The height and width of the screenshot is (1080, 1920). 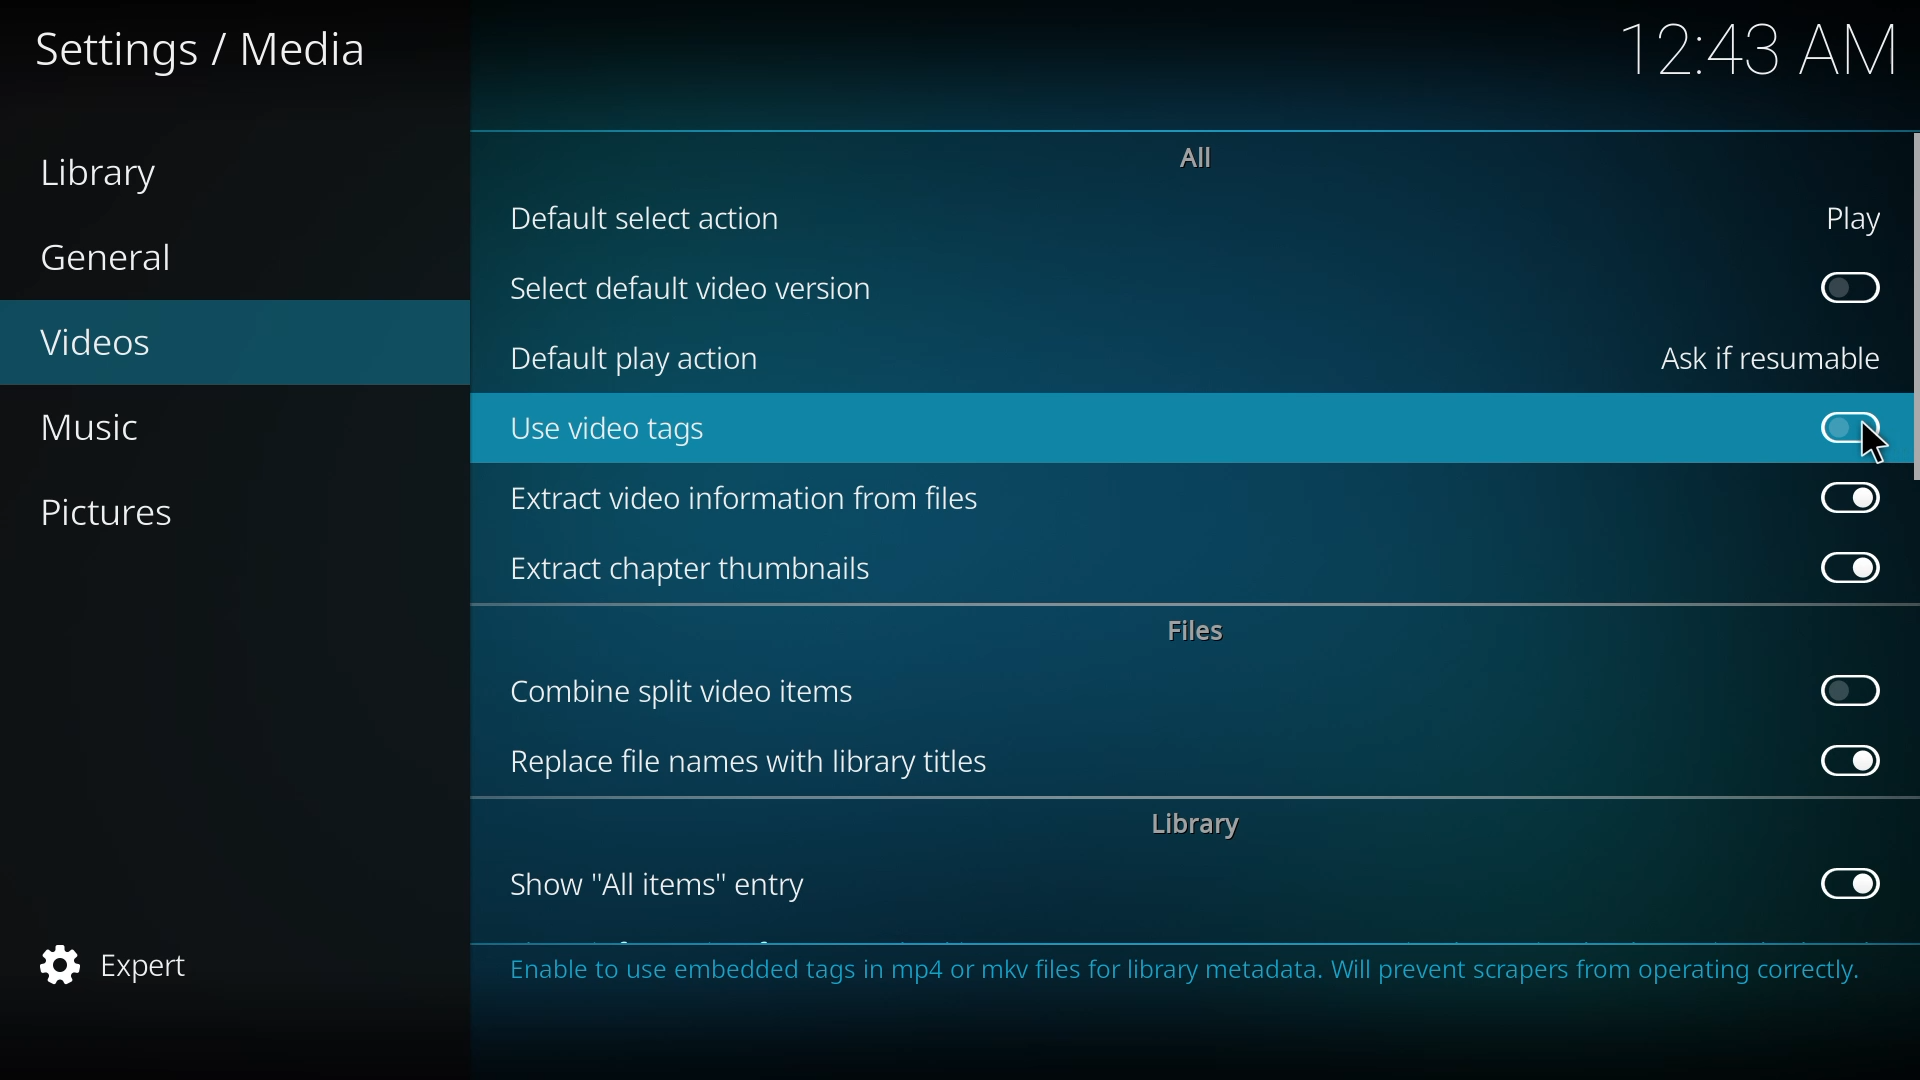 What do you see at coordinates (128, 511) in the screenshot?
I see `pictures` at bounding box center [128, 511].